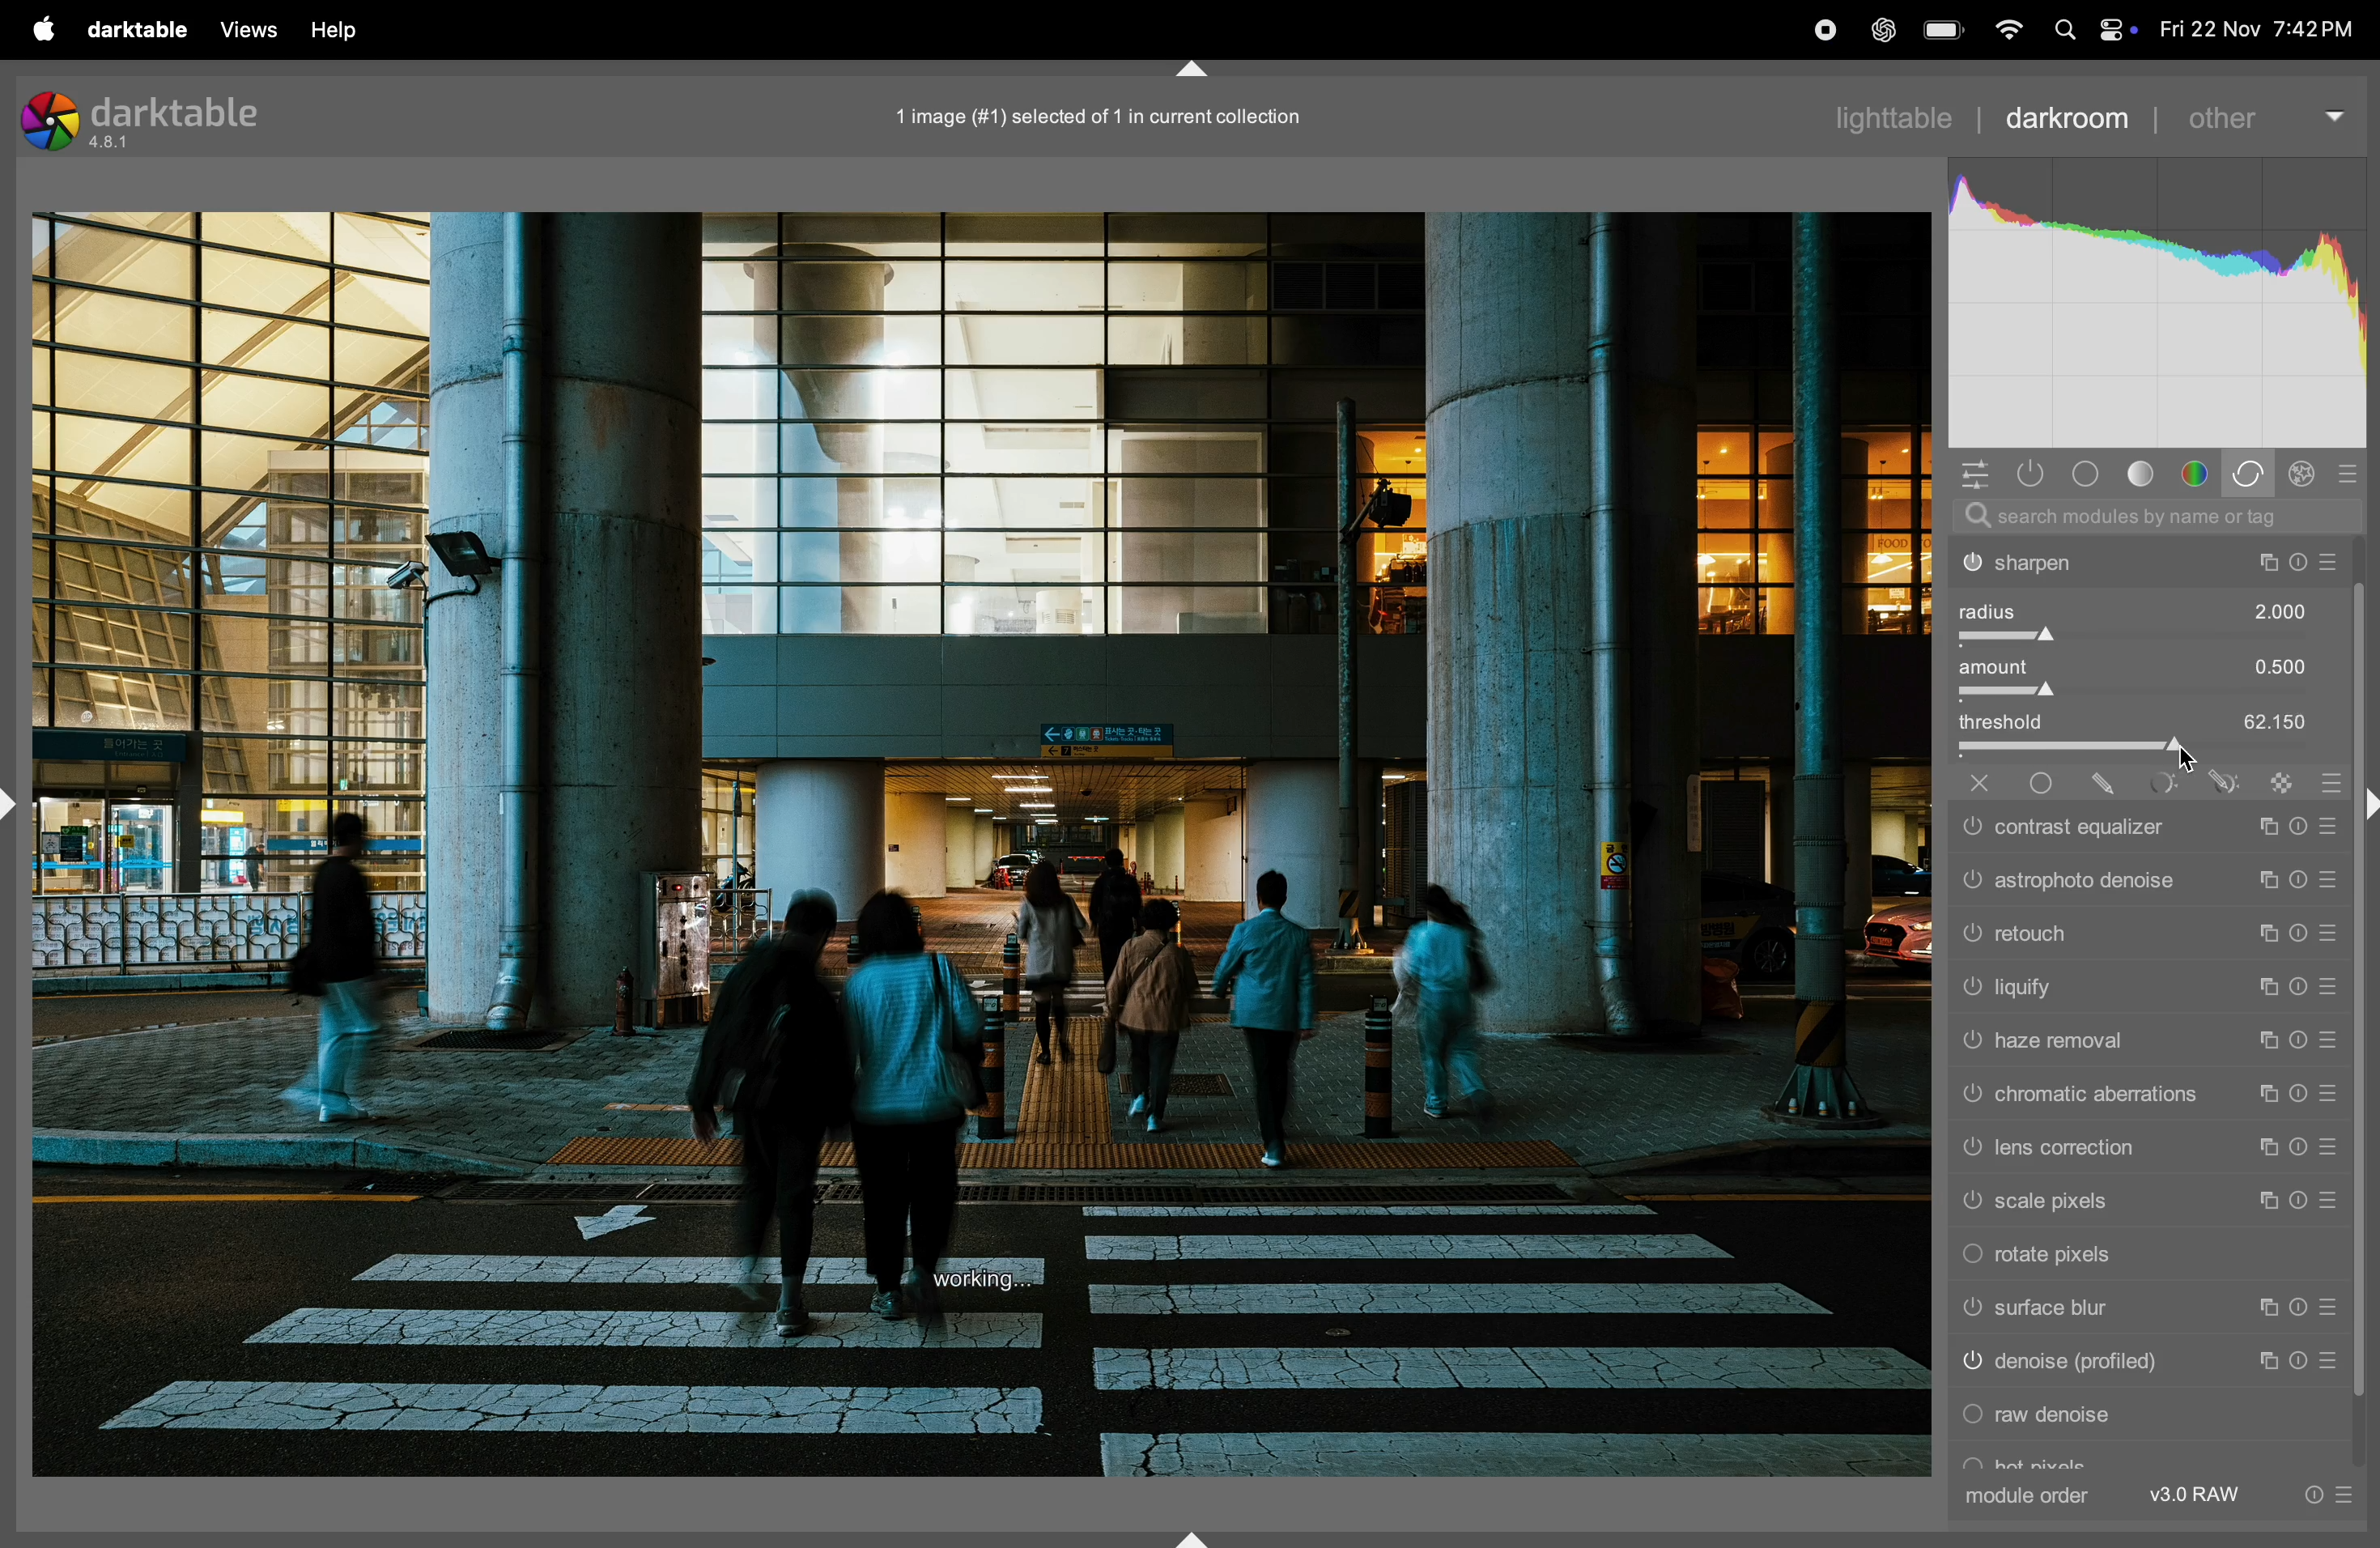 The image size is (2380, 1548). Describe the element at coordinates (1907, 115) in the screenshot. I see `light table` at that location.